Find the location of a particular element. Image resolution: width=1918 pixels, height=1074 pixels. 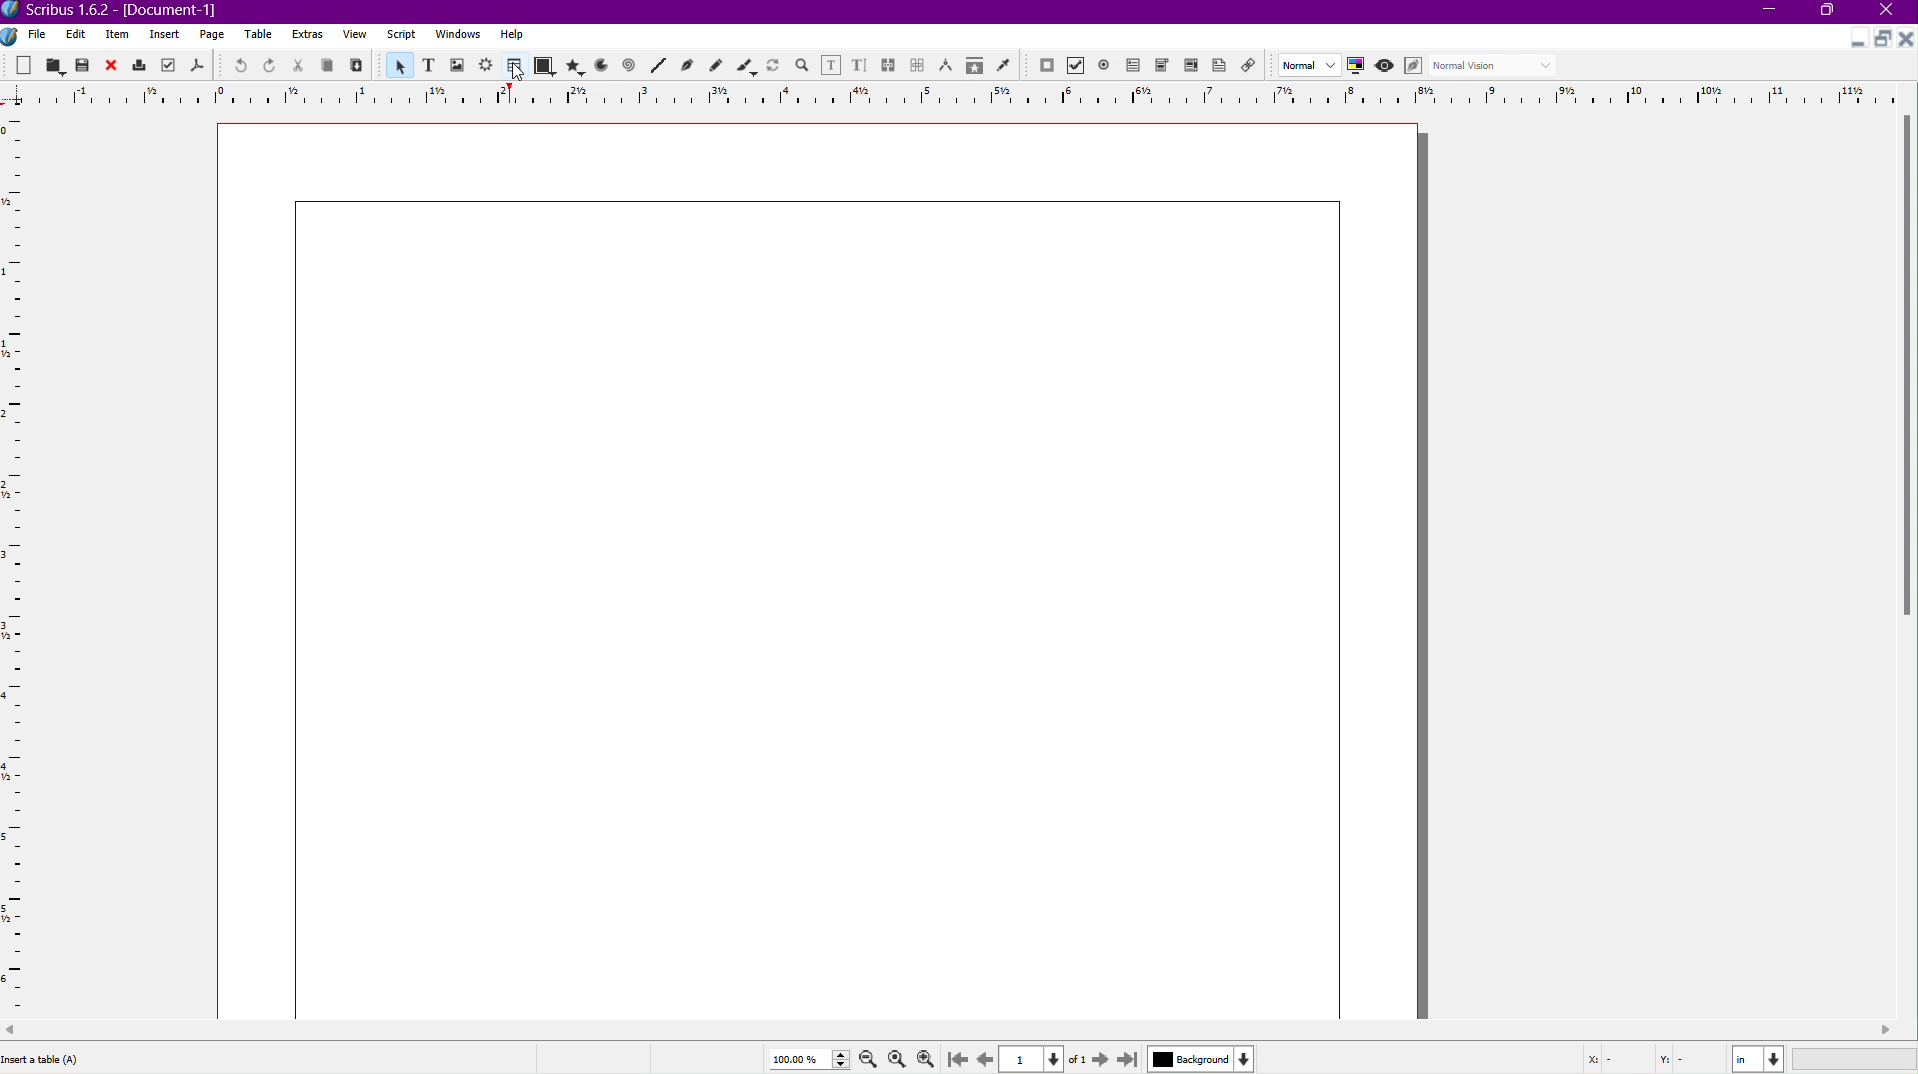

Scrollbar is located at coordinates (959, 1030).